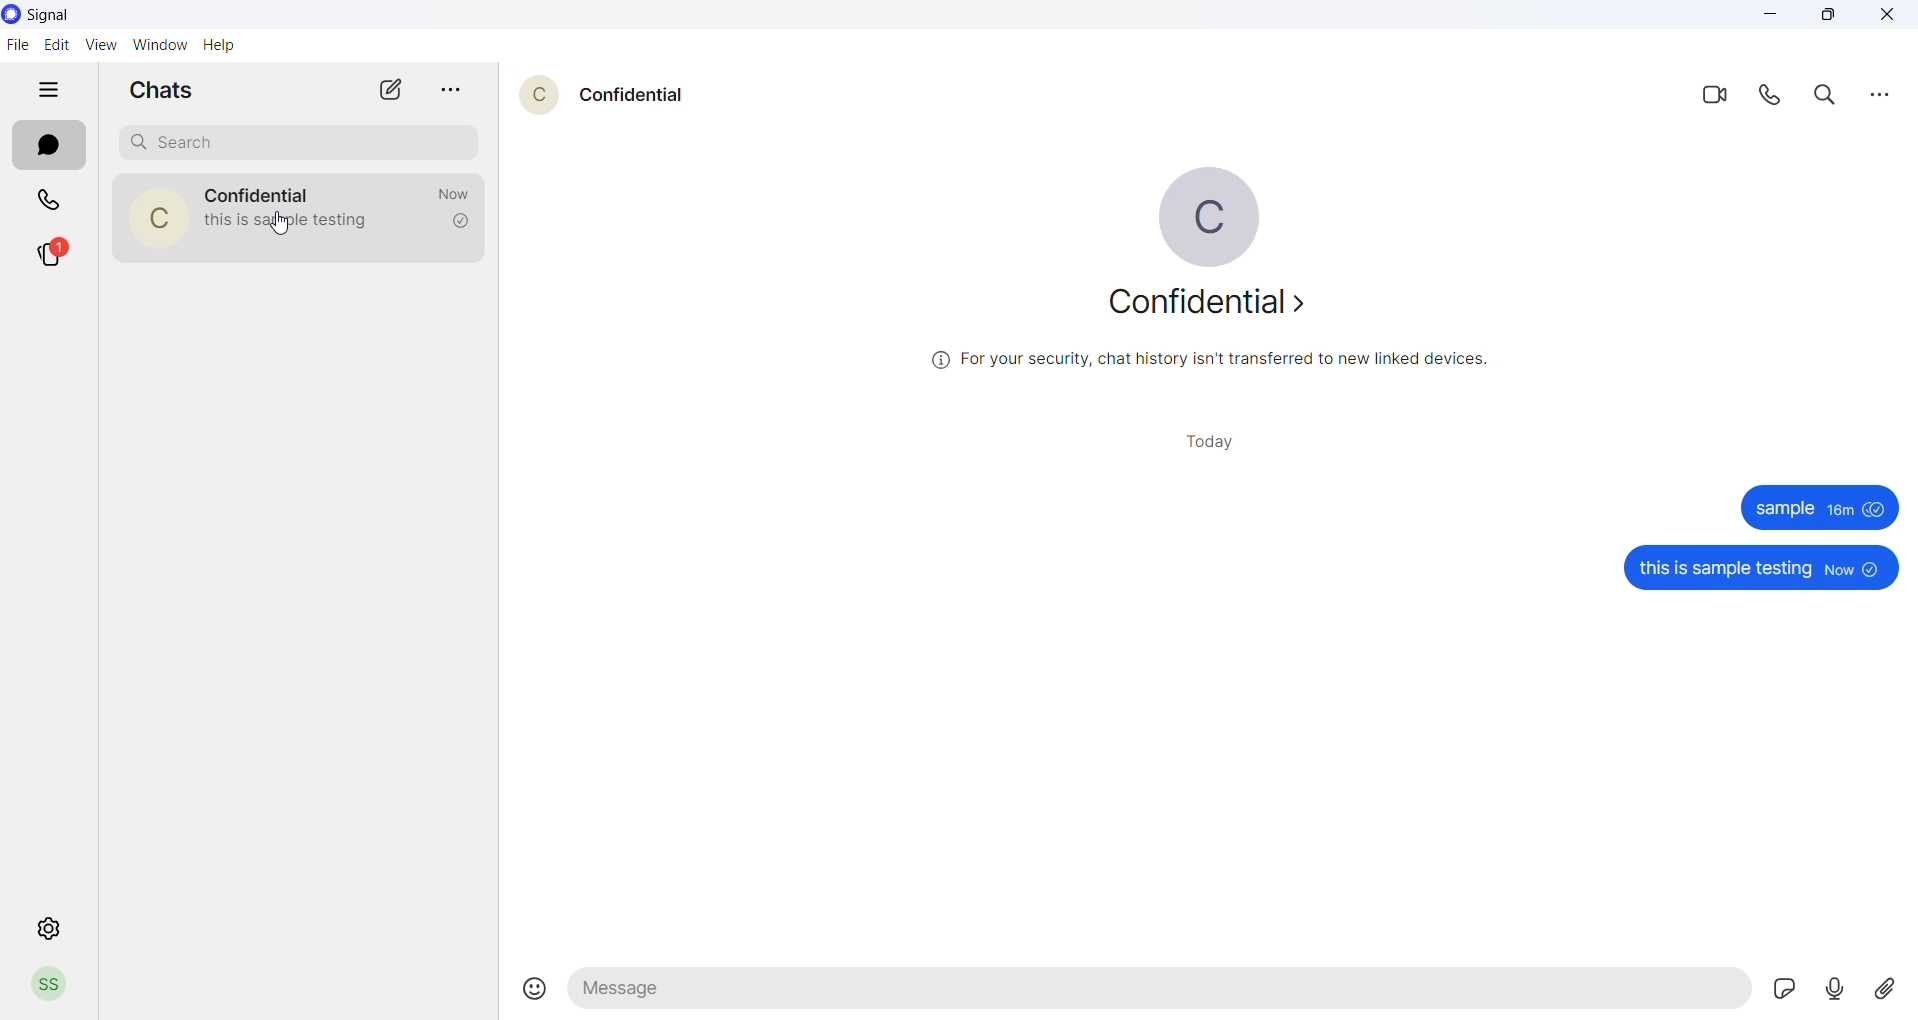  What do you see at coordinates (1160, 989) in the screenshot?
I see `message box` at bounding box center [1160, 989].